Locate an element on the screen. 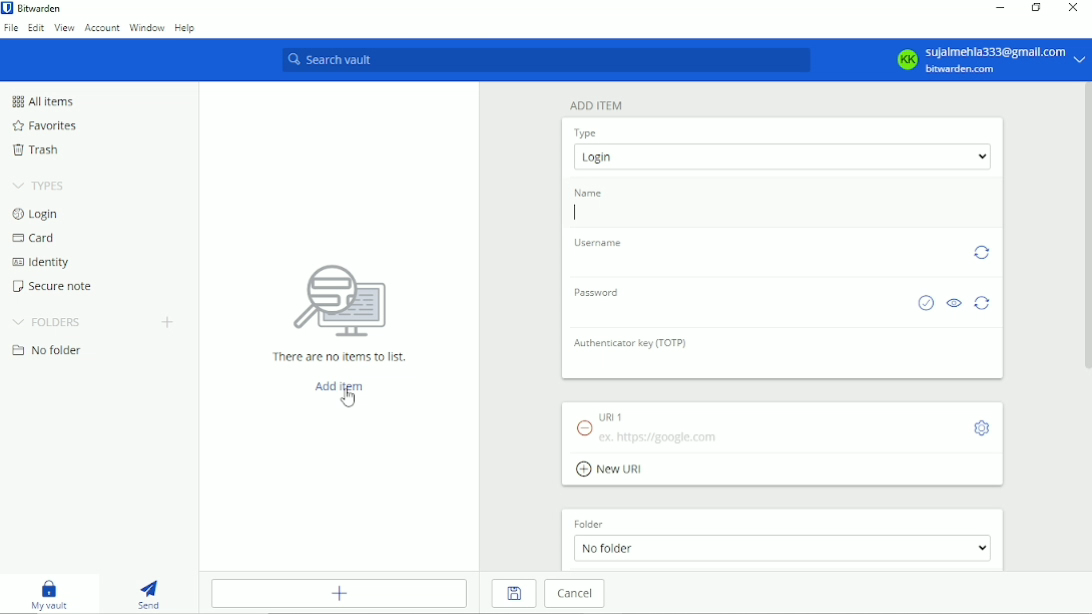 This screenshot has height=614, width=1092. Cursor is located at coordinates (348, 398).